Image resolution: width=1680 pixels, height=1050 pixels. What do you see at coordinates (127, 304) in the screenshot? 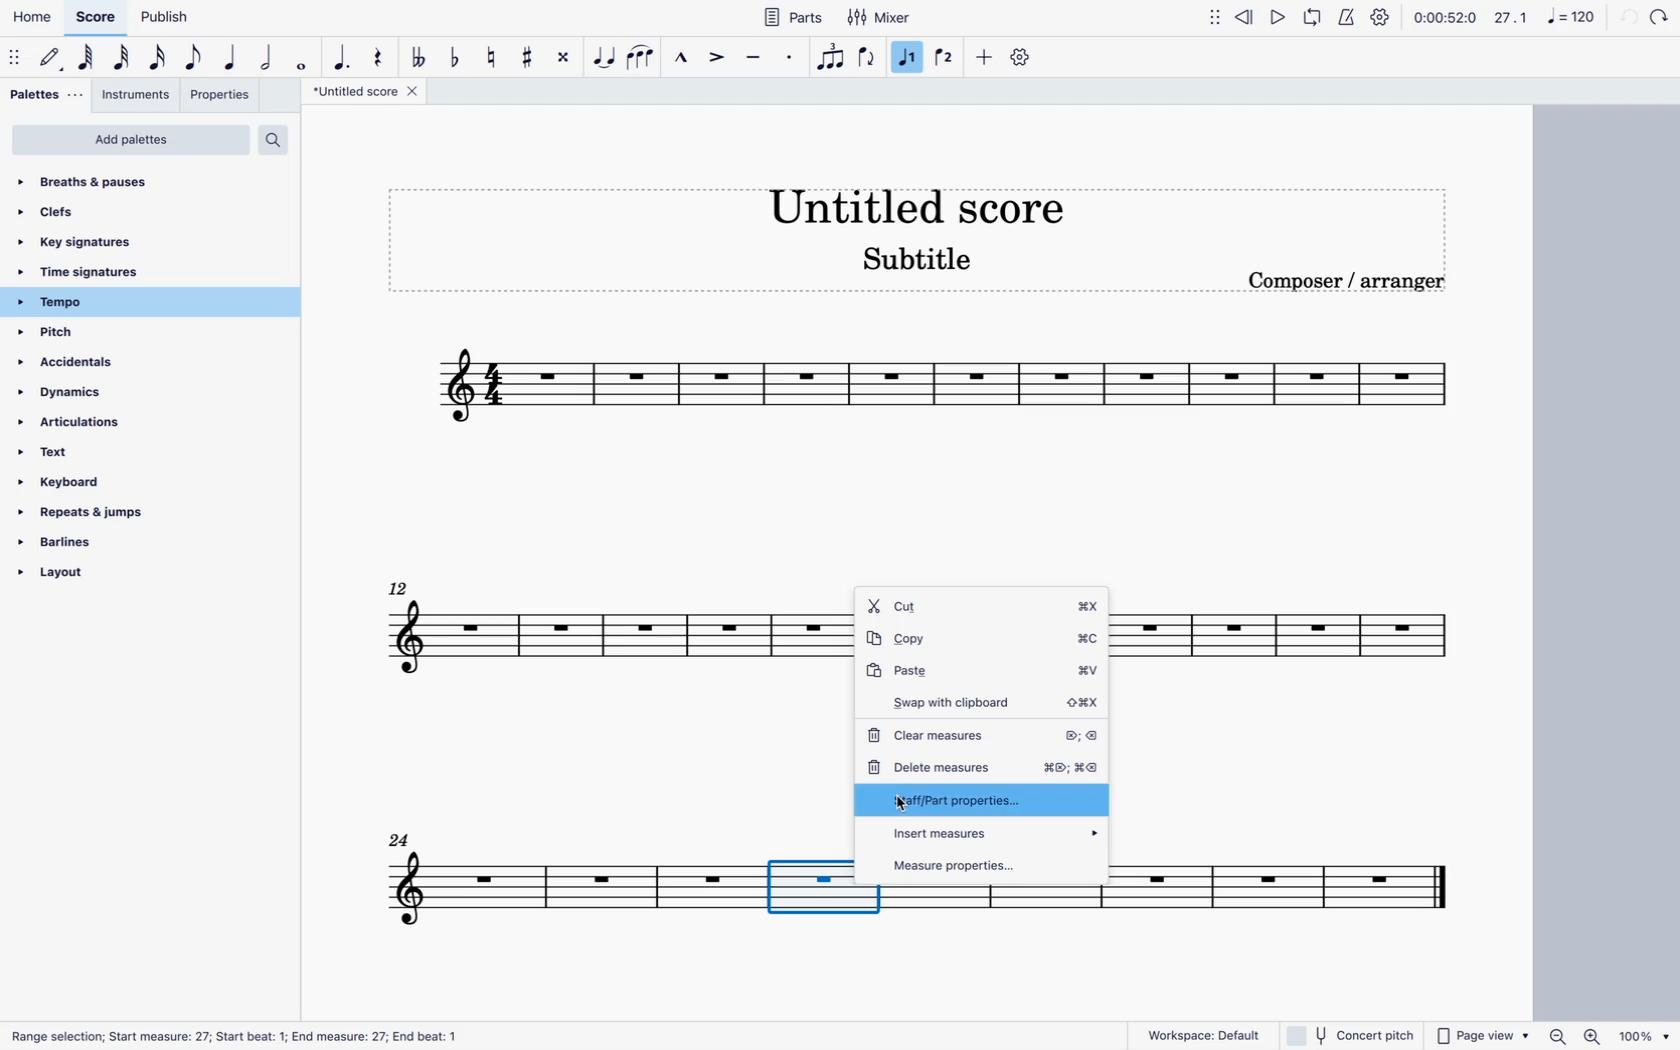
I see `tempo` at bounding box center [127, 304].